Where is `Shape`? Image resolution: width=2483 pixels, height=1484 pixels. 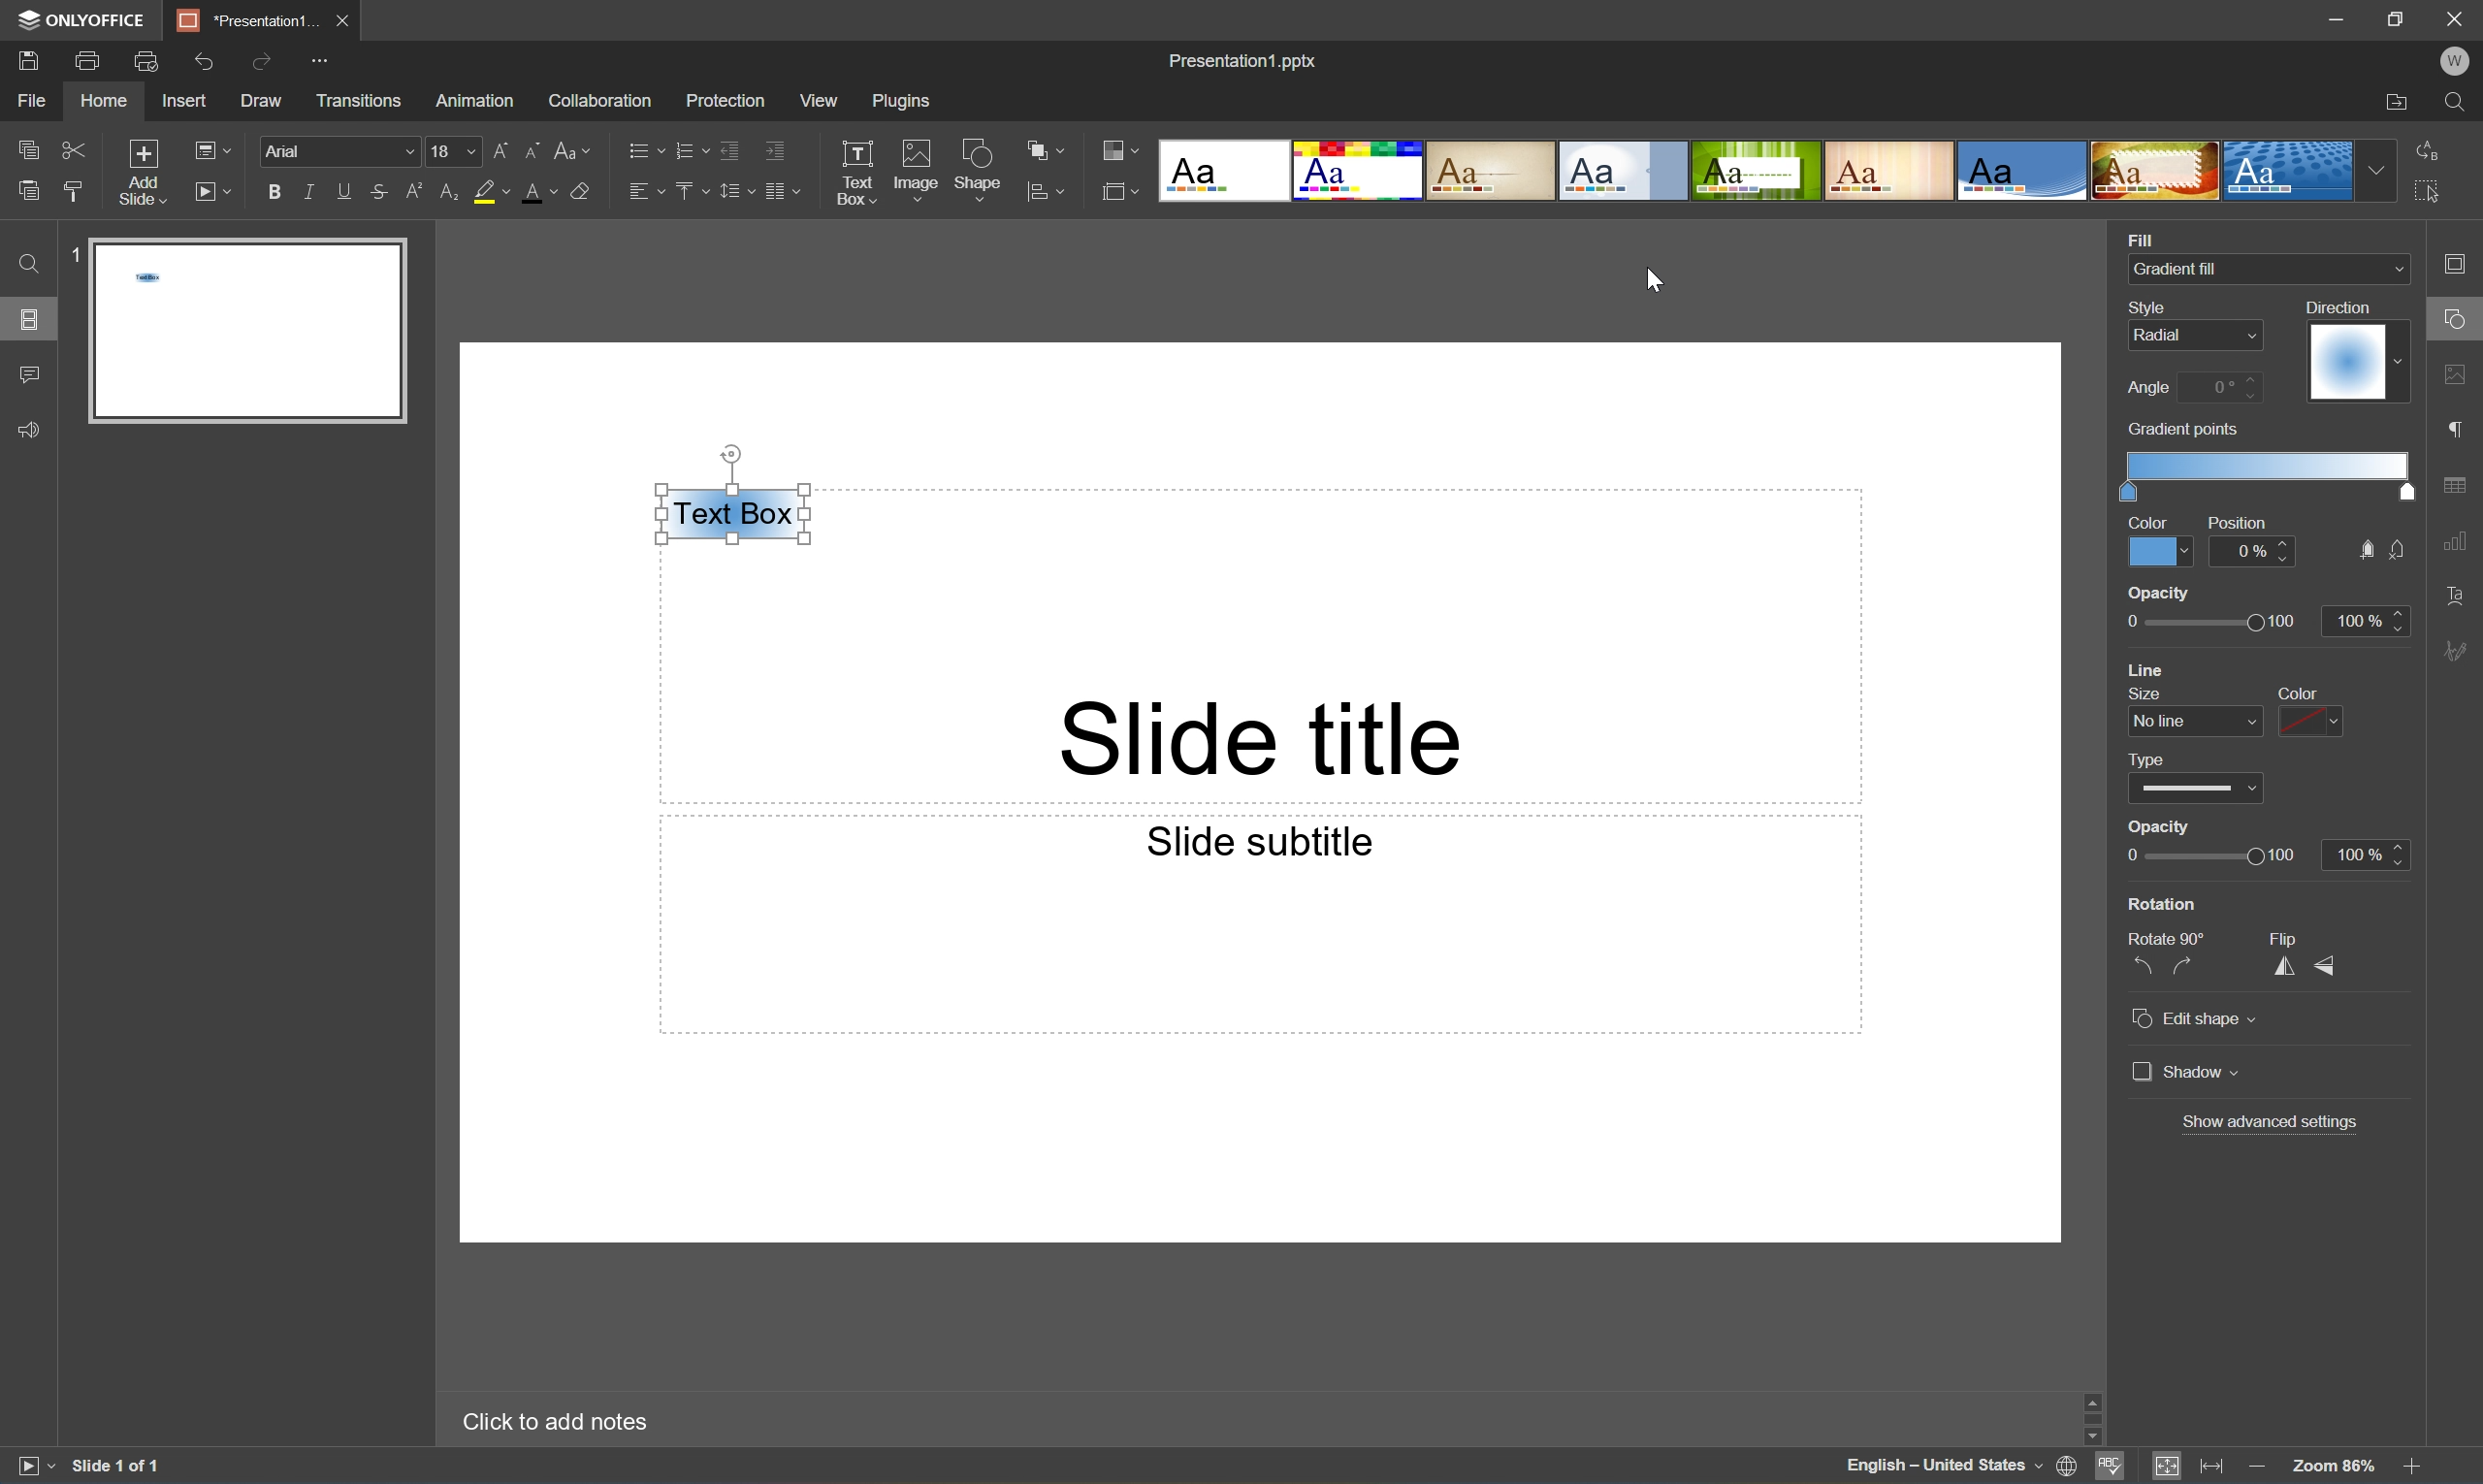
Shape is located at coordinates (976, 170).